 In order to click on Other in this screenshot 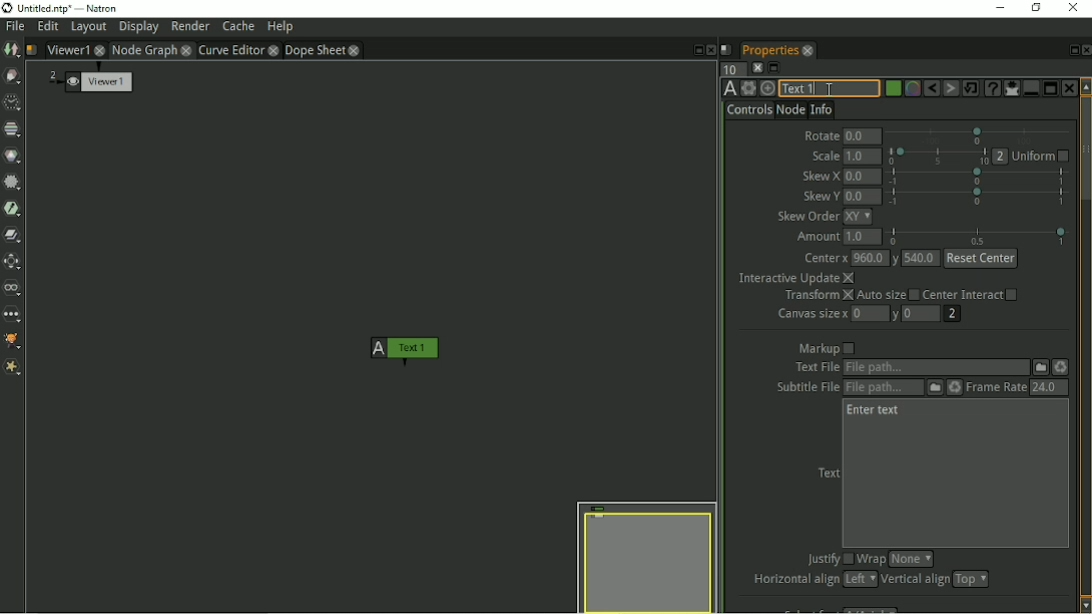, I will do `click(13, 315)`.